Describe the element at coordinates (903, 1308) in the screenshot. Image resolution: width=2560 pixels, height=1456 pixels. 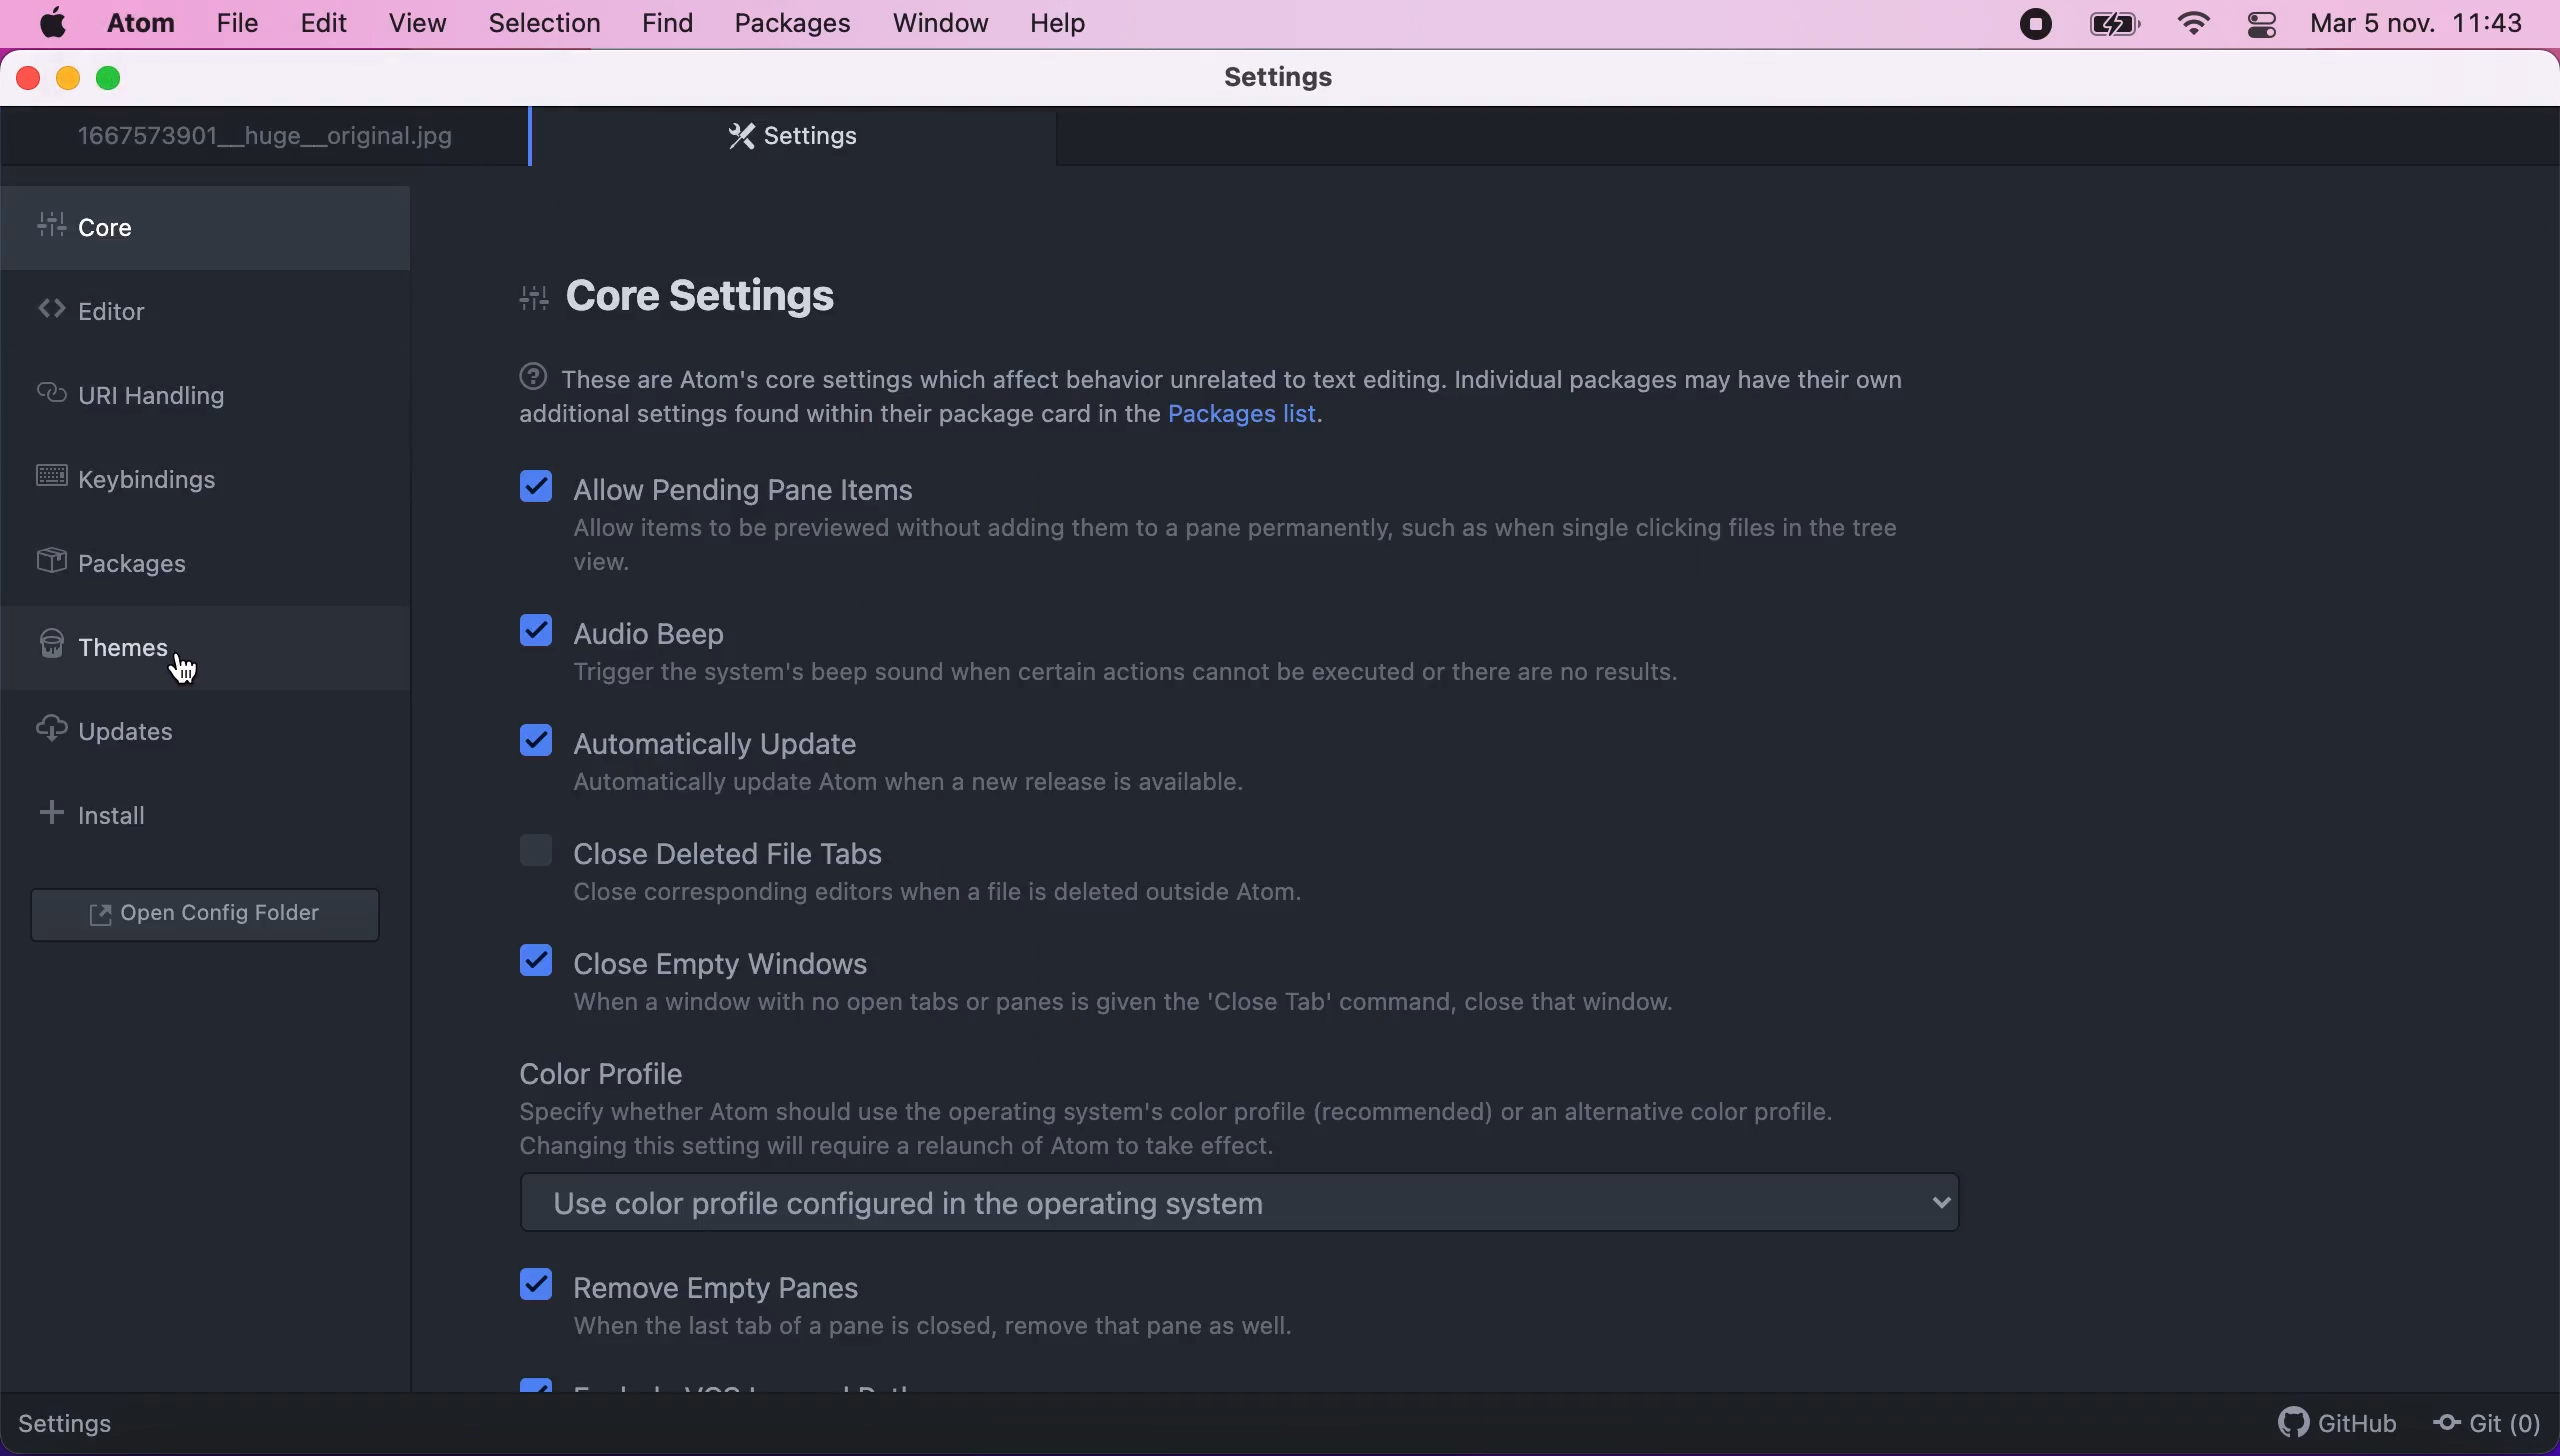
I see `Remove Empty Panes | When the last tab of a pane is closed, remove that pane as well.` at that location.